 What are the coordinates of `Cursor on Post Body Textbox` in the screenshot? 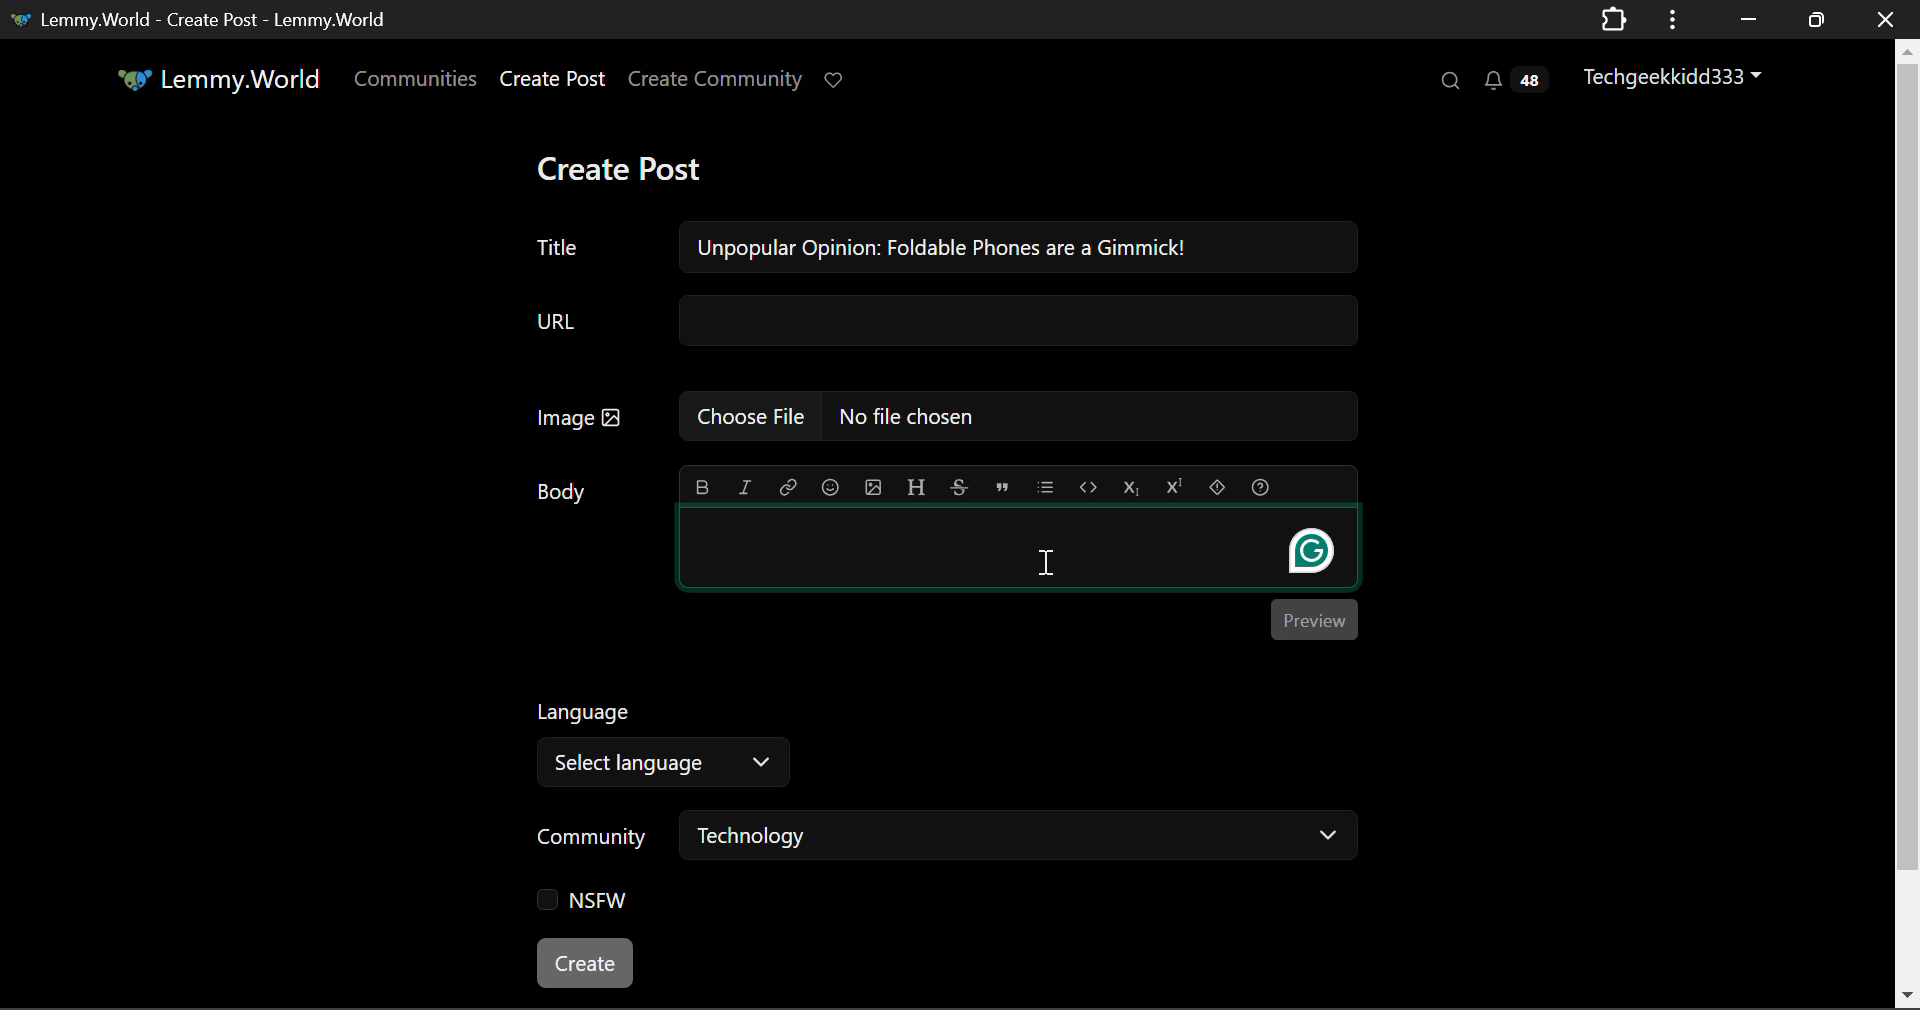 It's located at (1046, 563).